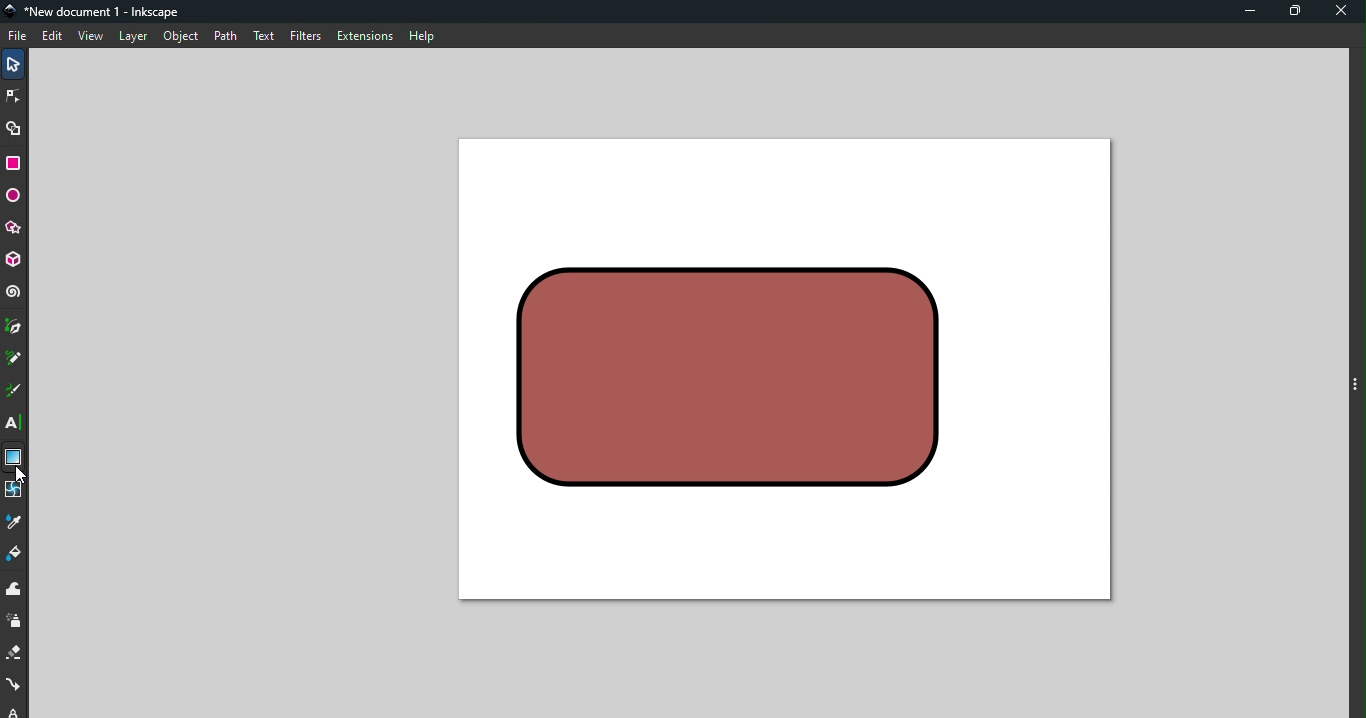  Describe the element at coordinates (363, 36) in the screenshot. I see `Extensions` at that location.